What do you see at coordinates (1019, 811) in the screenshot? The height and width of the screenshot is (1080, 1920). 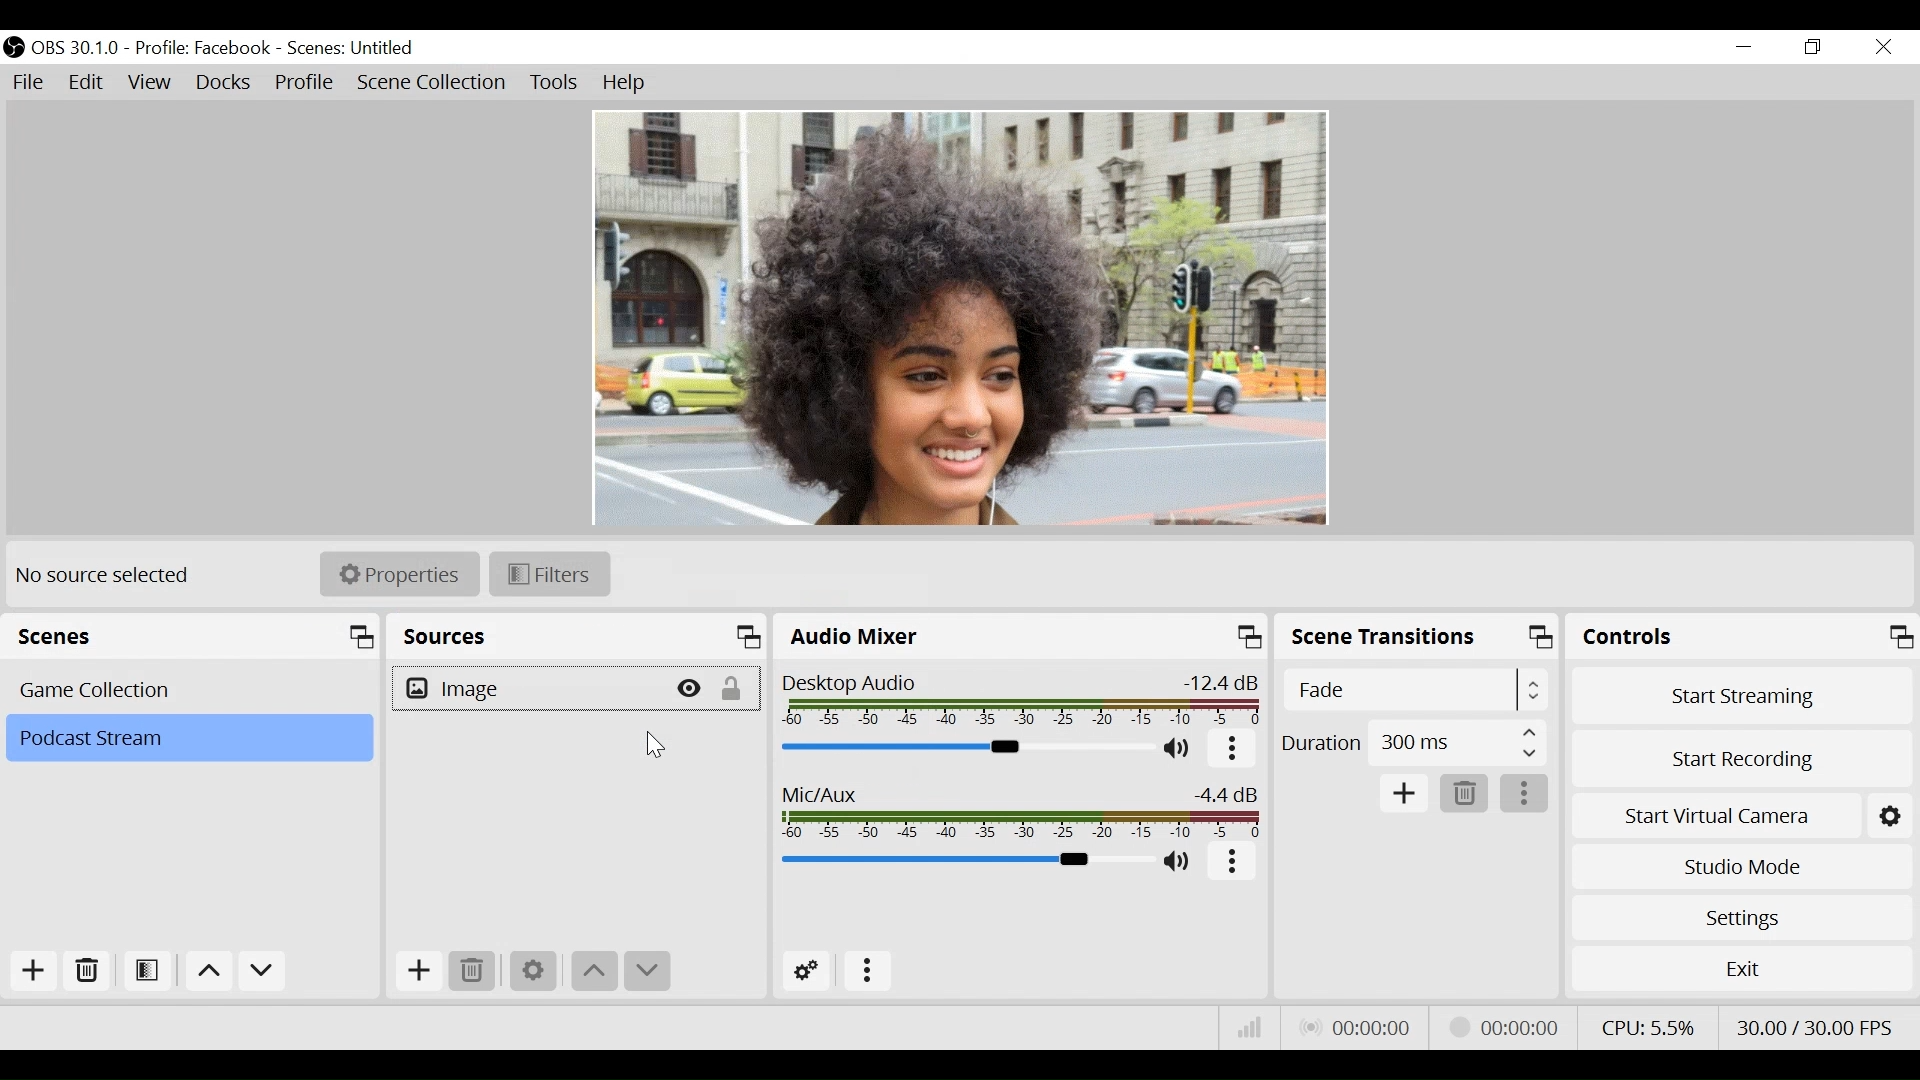 I see `Mic/Aux ` at bounding box center [1019, 811].